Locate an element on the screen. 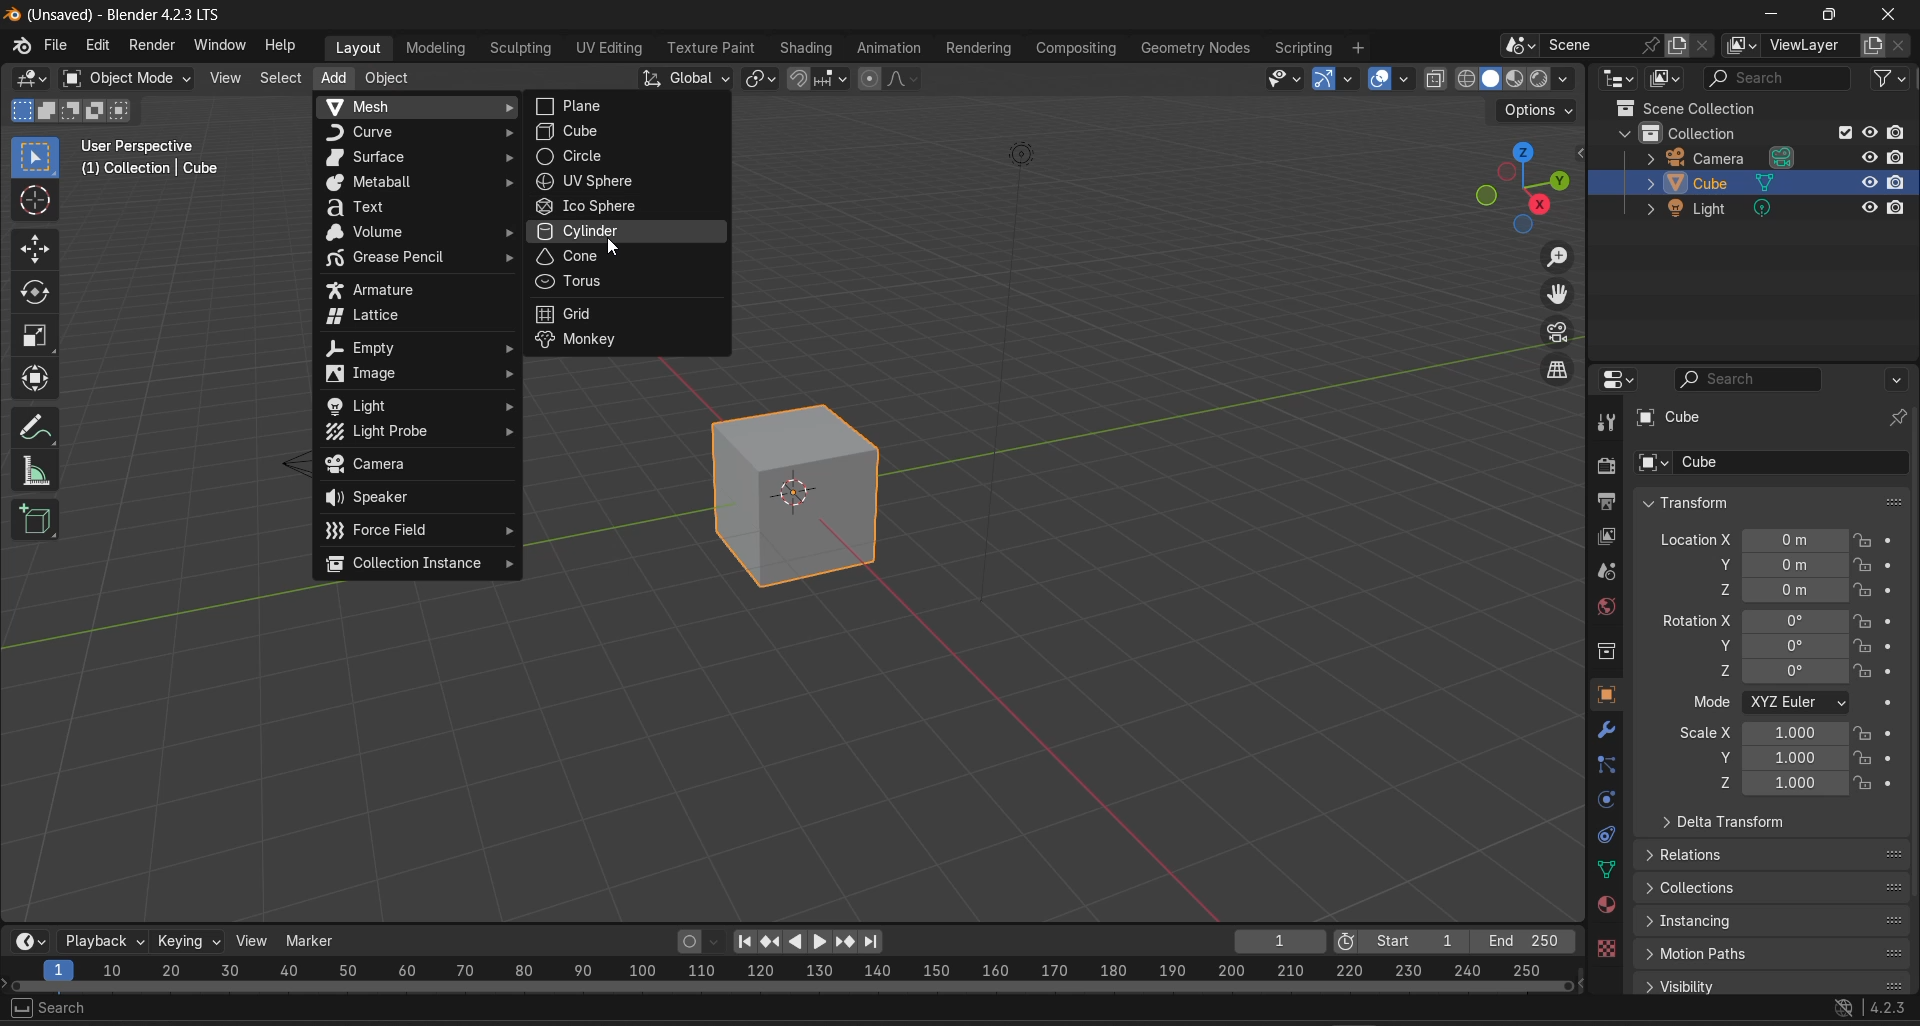 This screenshot has height=1026, width=1920. scale x is located at coordinates (1762, 733).